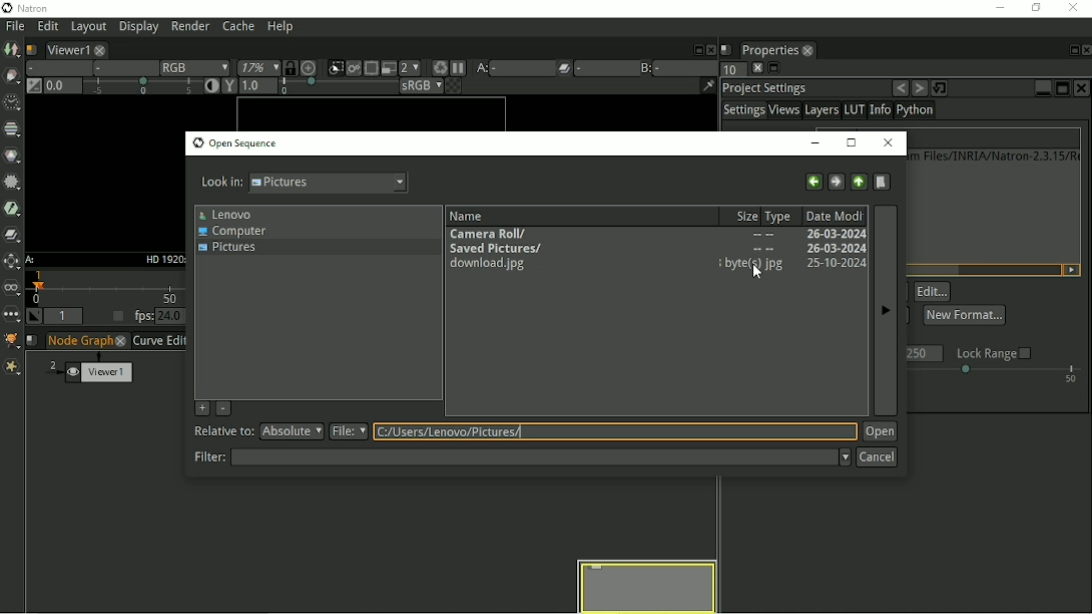 Image resolution: width=1092 pixels, height=614 pixels. What do you see at coordinates (160, 341) in the screenshot?
I see `Curve Editor` at bounding box center [160, 341].